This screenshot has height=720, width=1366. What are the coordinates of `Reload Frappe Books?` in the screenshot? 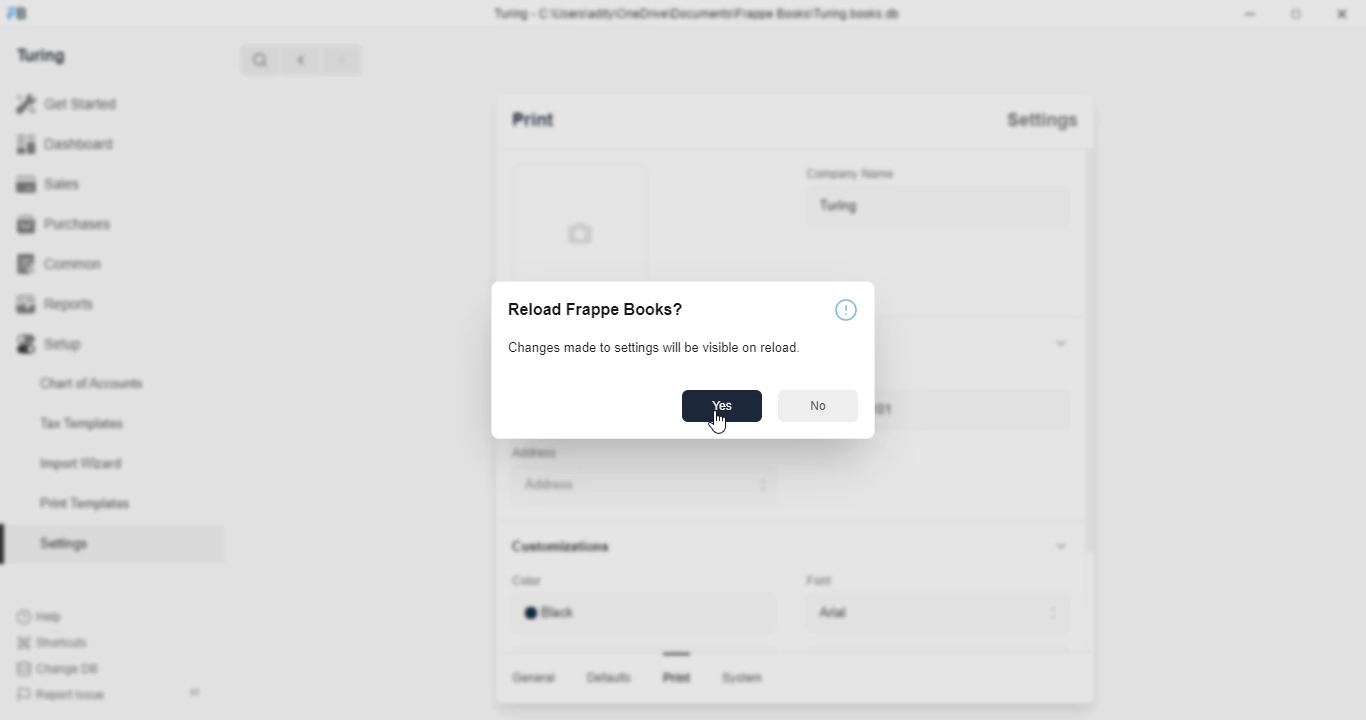 It's located at (592, 311).